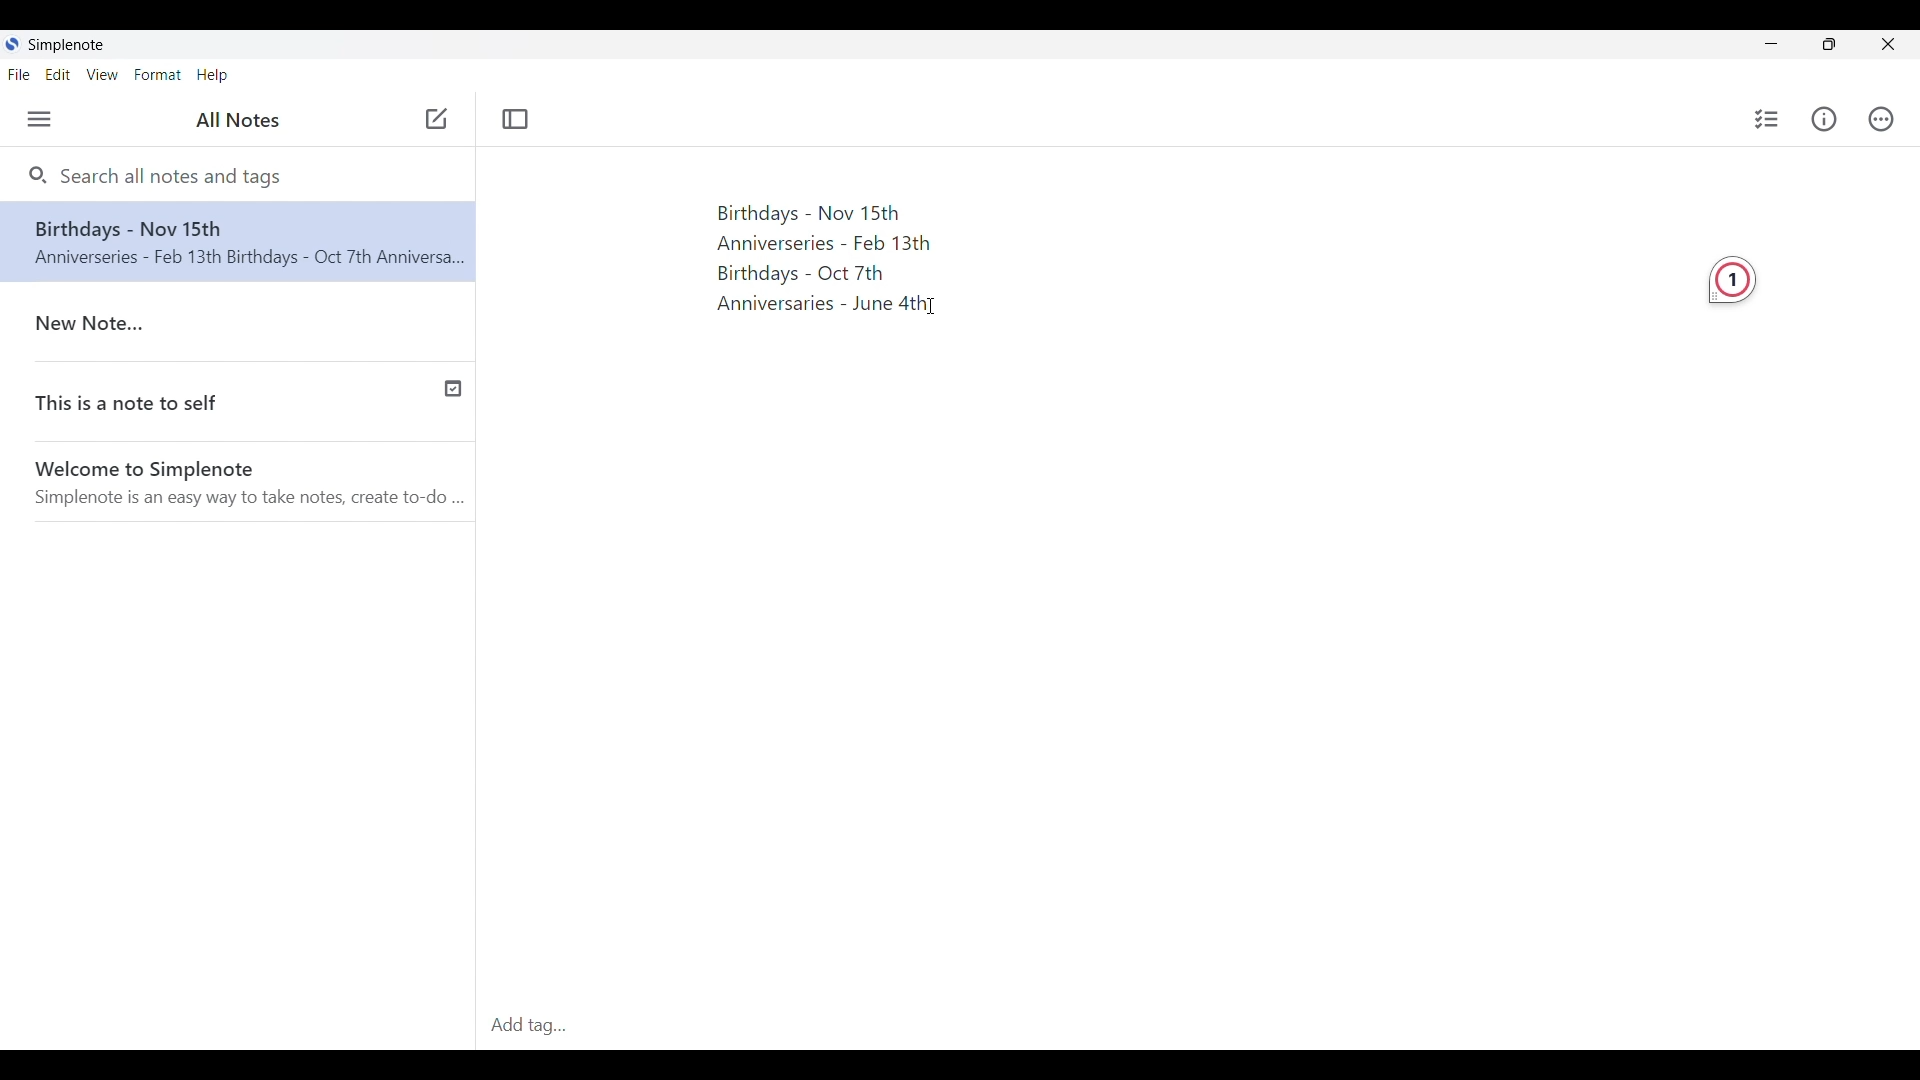 This screenshot has width=1920, height=1080. Describe the element at coordinates (19, 74) in the screenshot. I see `File menu` at that location.